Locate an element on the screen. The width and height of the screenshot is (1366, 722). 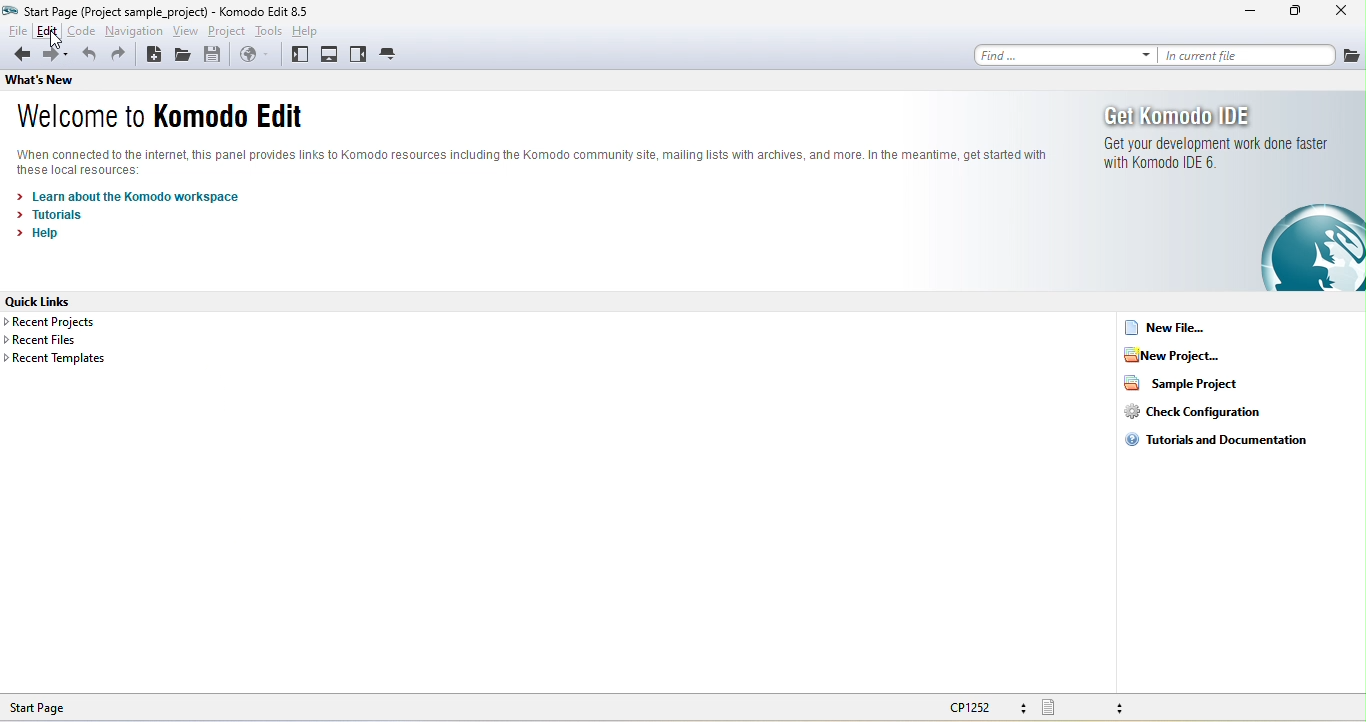
in current file is located at coordinates (1248, 53).